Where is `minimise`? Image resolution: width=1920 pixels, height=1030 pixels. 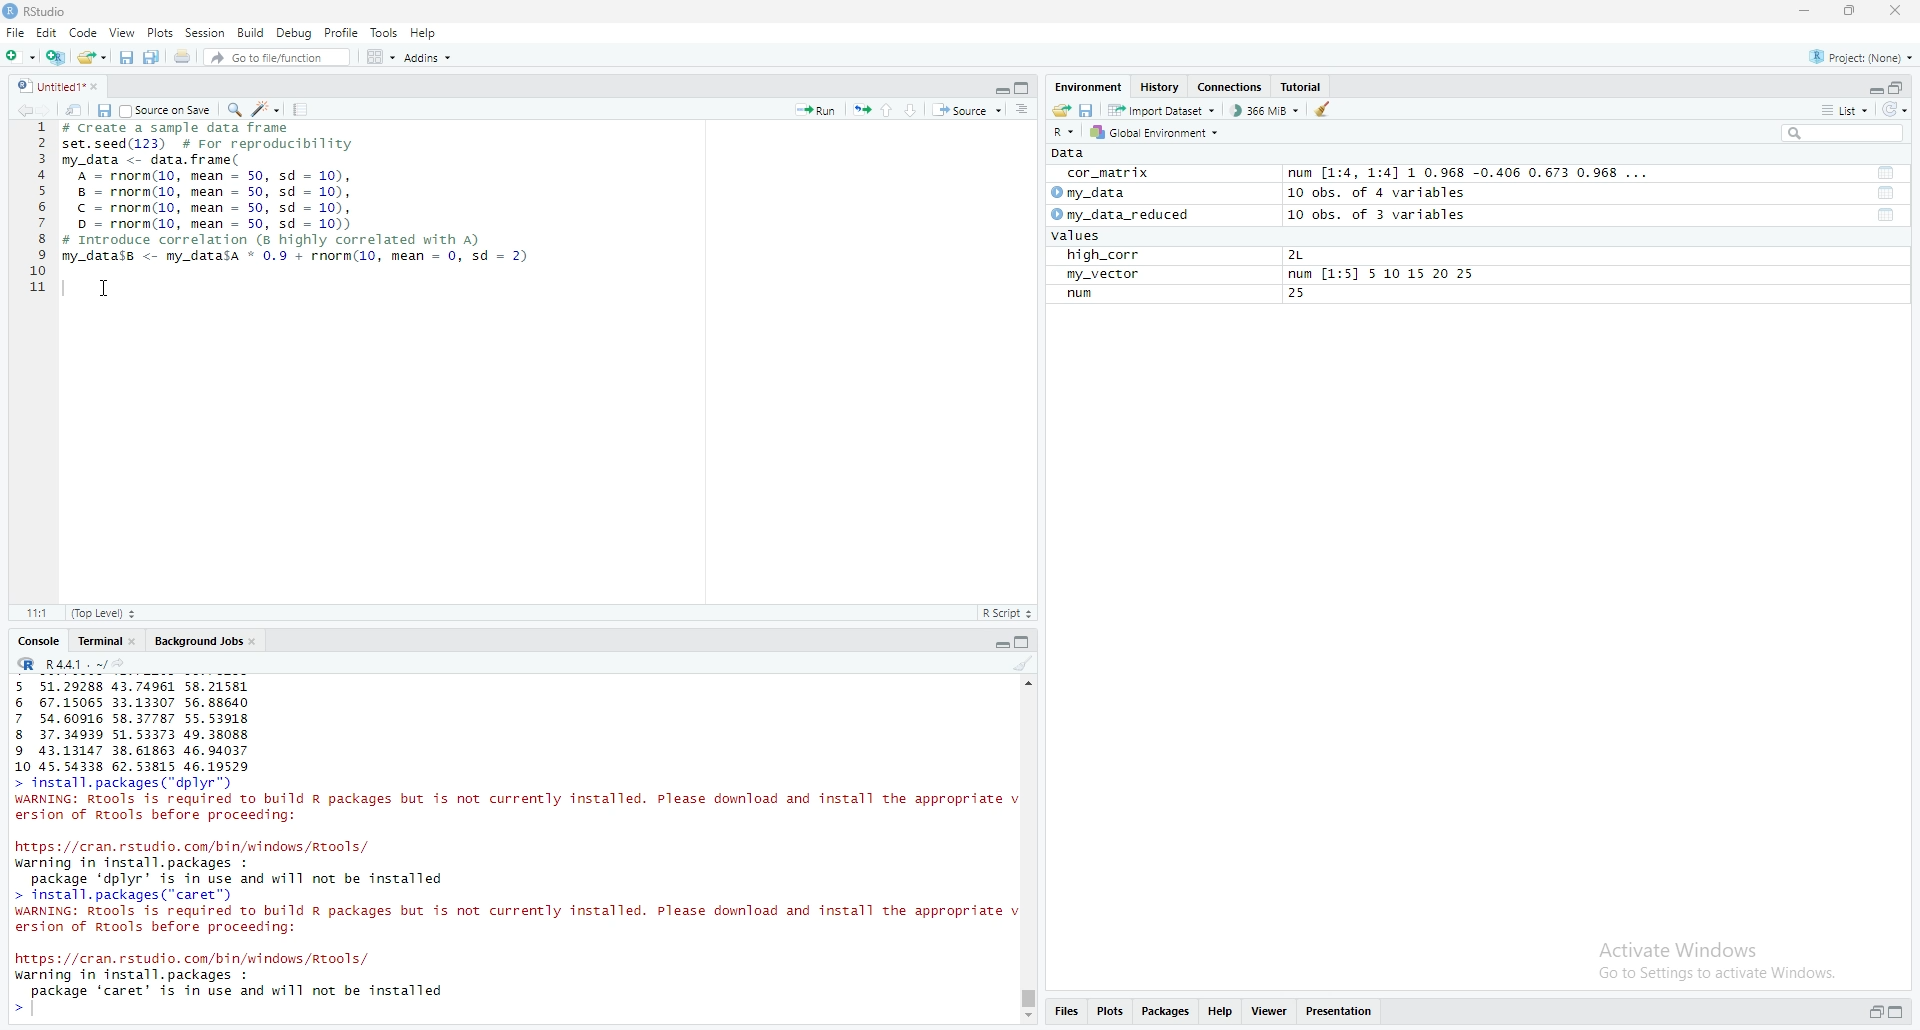 minimise is located at coordinates (1805, 10).